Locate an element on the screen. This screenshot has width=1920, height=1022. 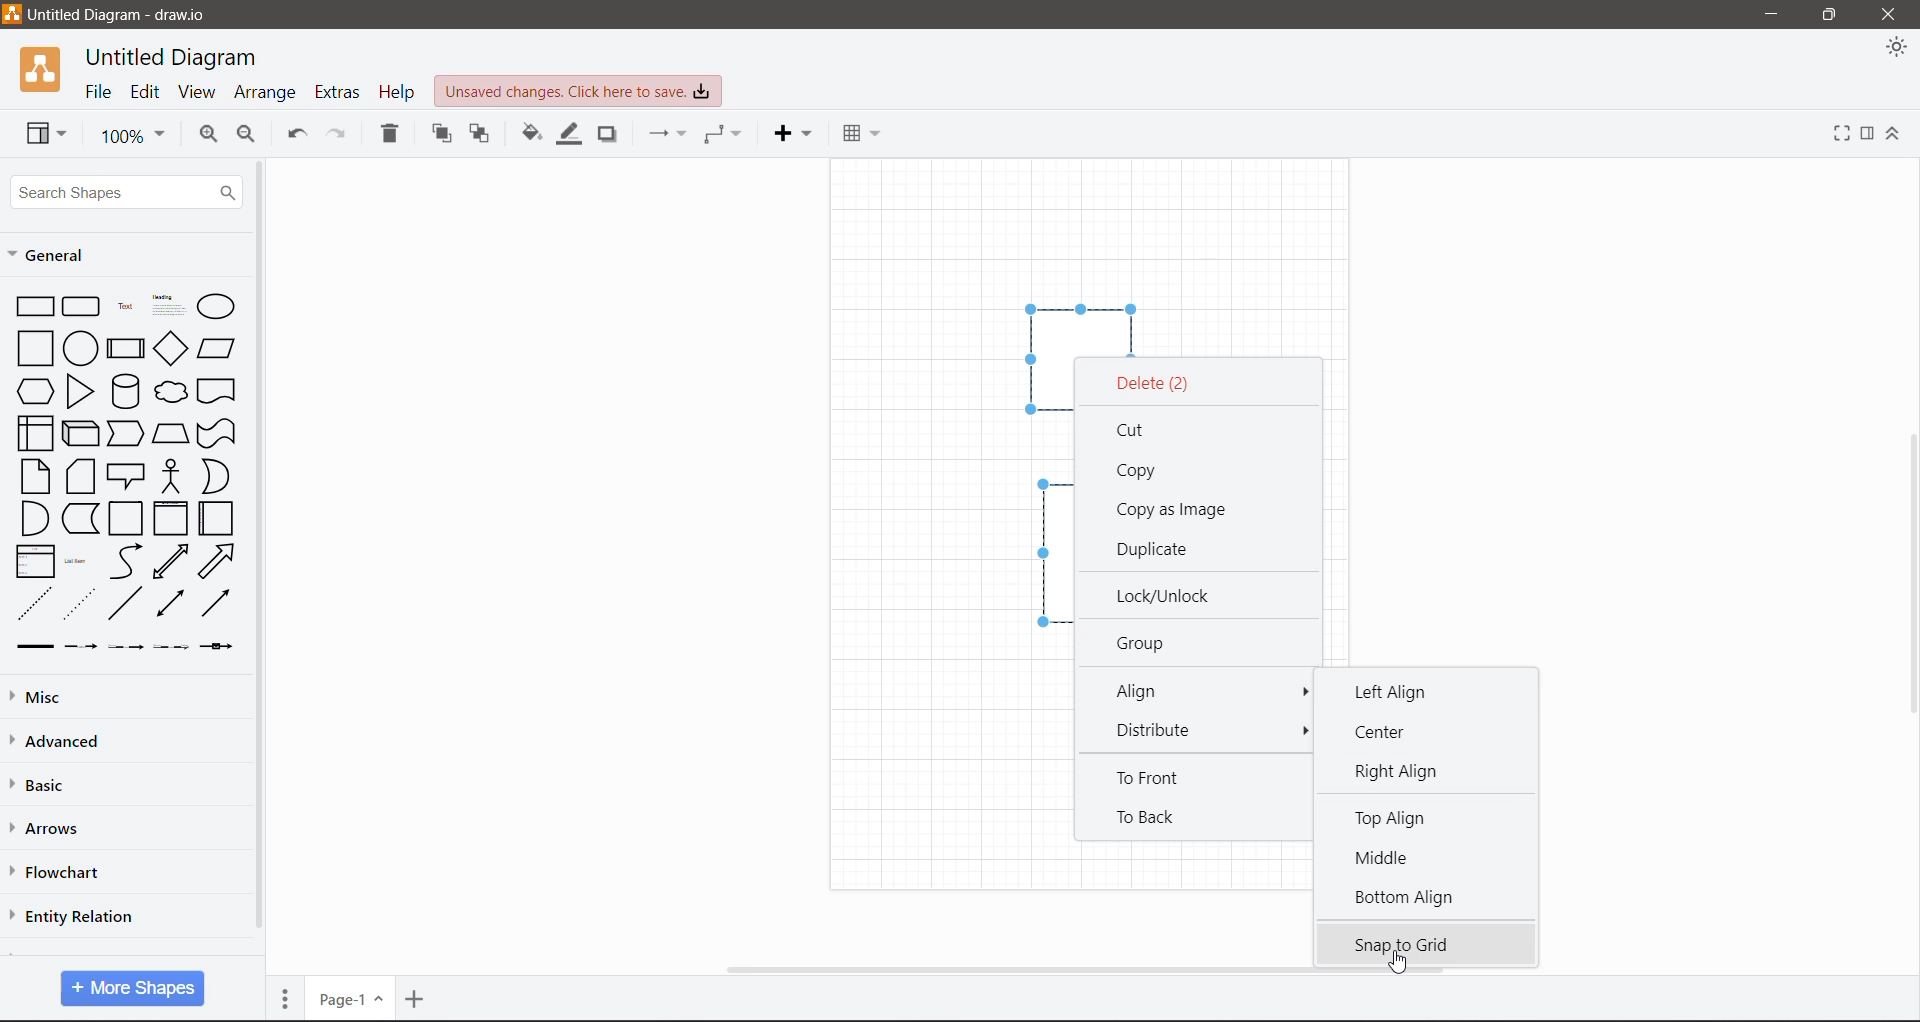
Page Number is located at coordinates (351, 998).